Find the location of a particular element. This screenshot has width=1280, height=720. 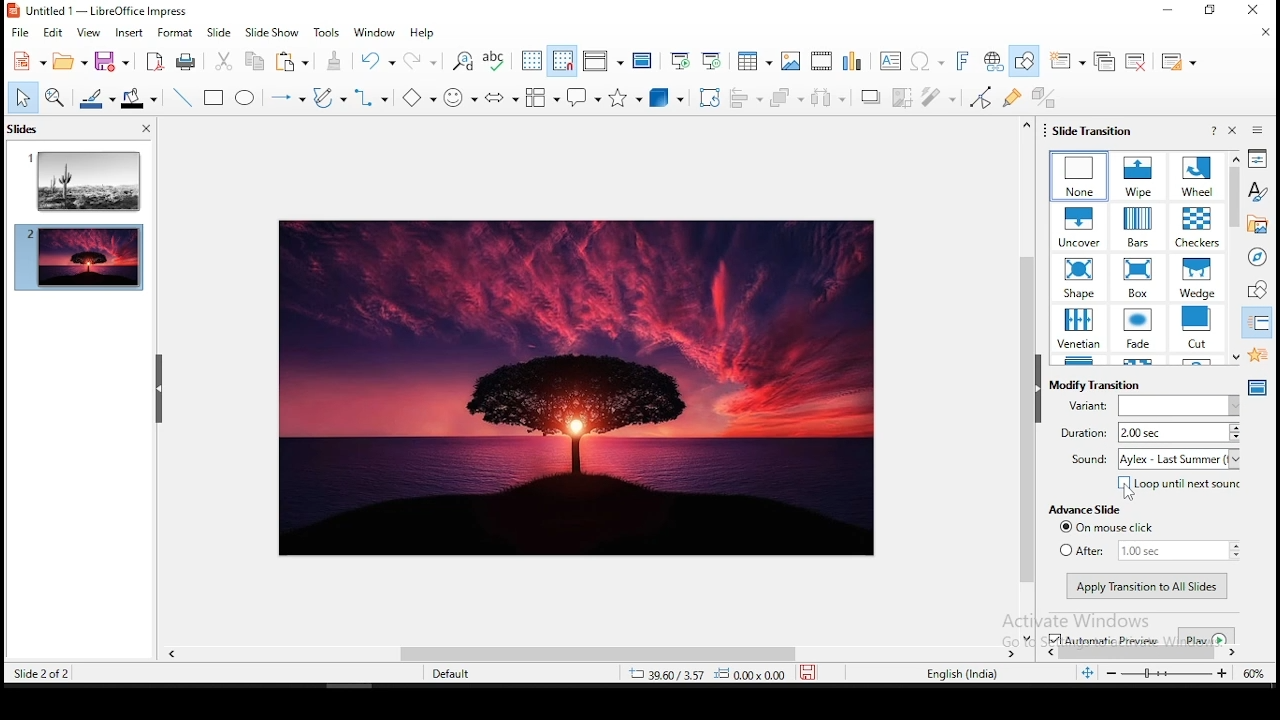

save is located at coordinates (811, 673).